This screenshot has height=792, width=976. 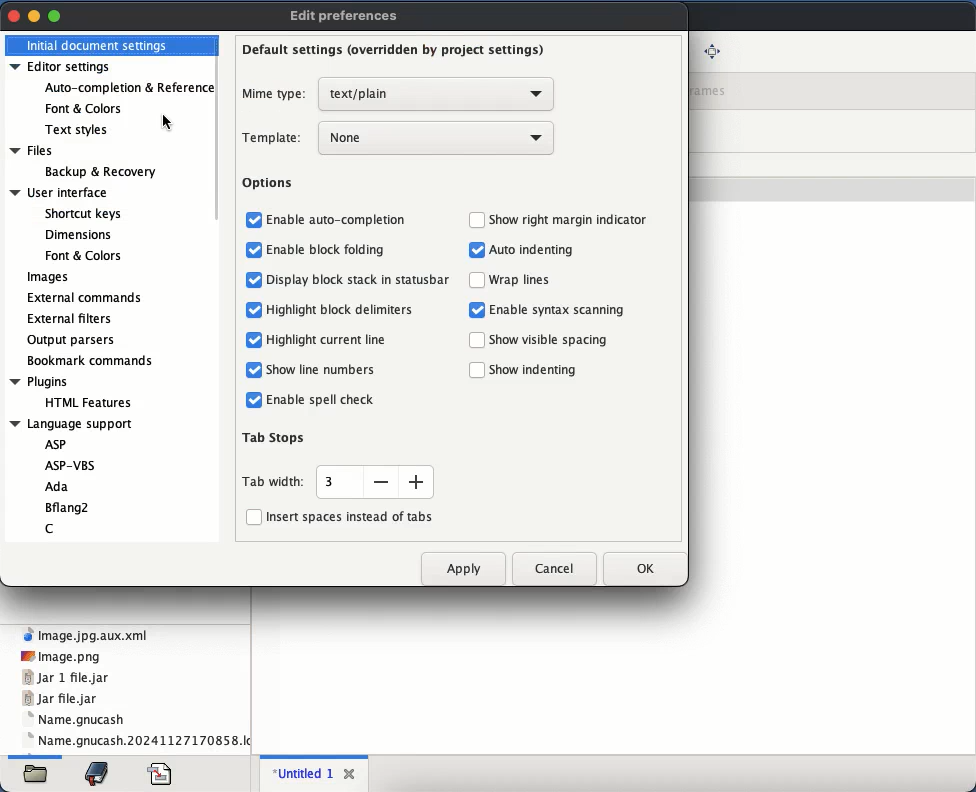 What do you see at coordinates (323, 369) in the screenshot?
I see `Show line numbers` at bounding box center [323, 369].